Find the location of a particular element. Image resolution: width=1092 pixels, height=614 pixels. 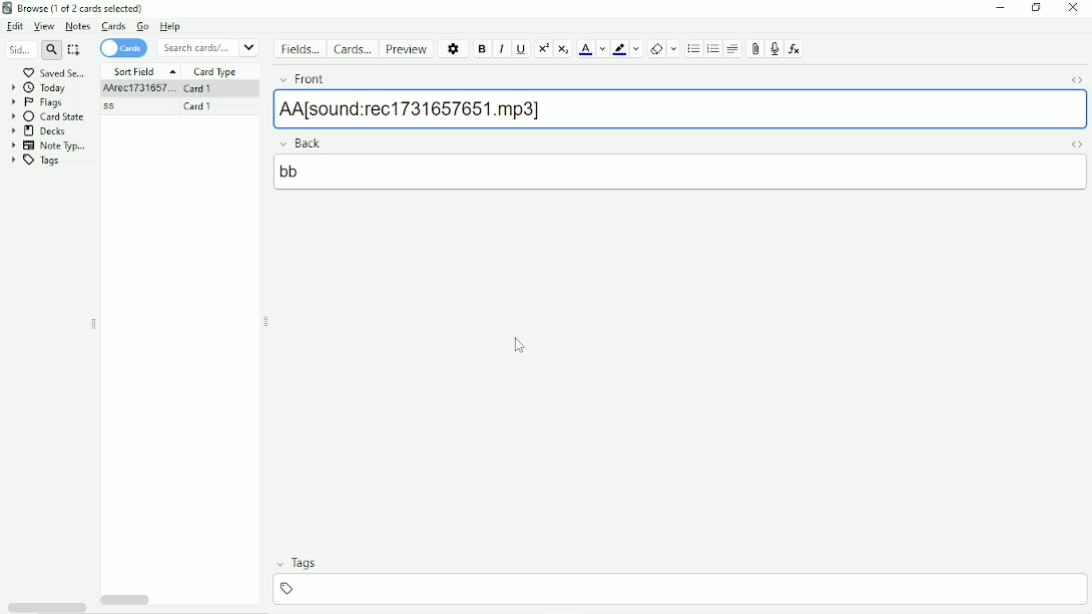

Select formatting to remove is located at coordinates (674, 48).